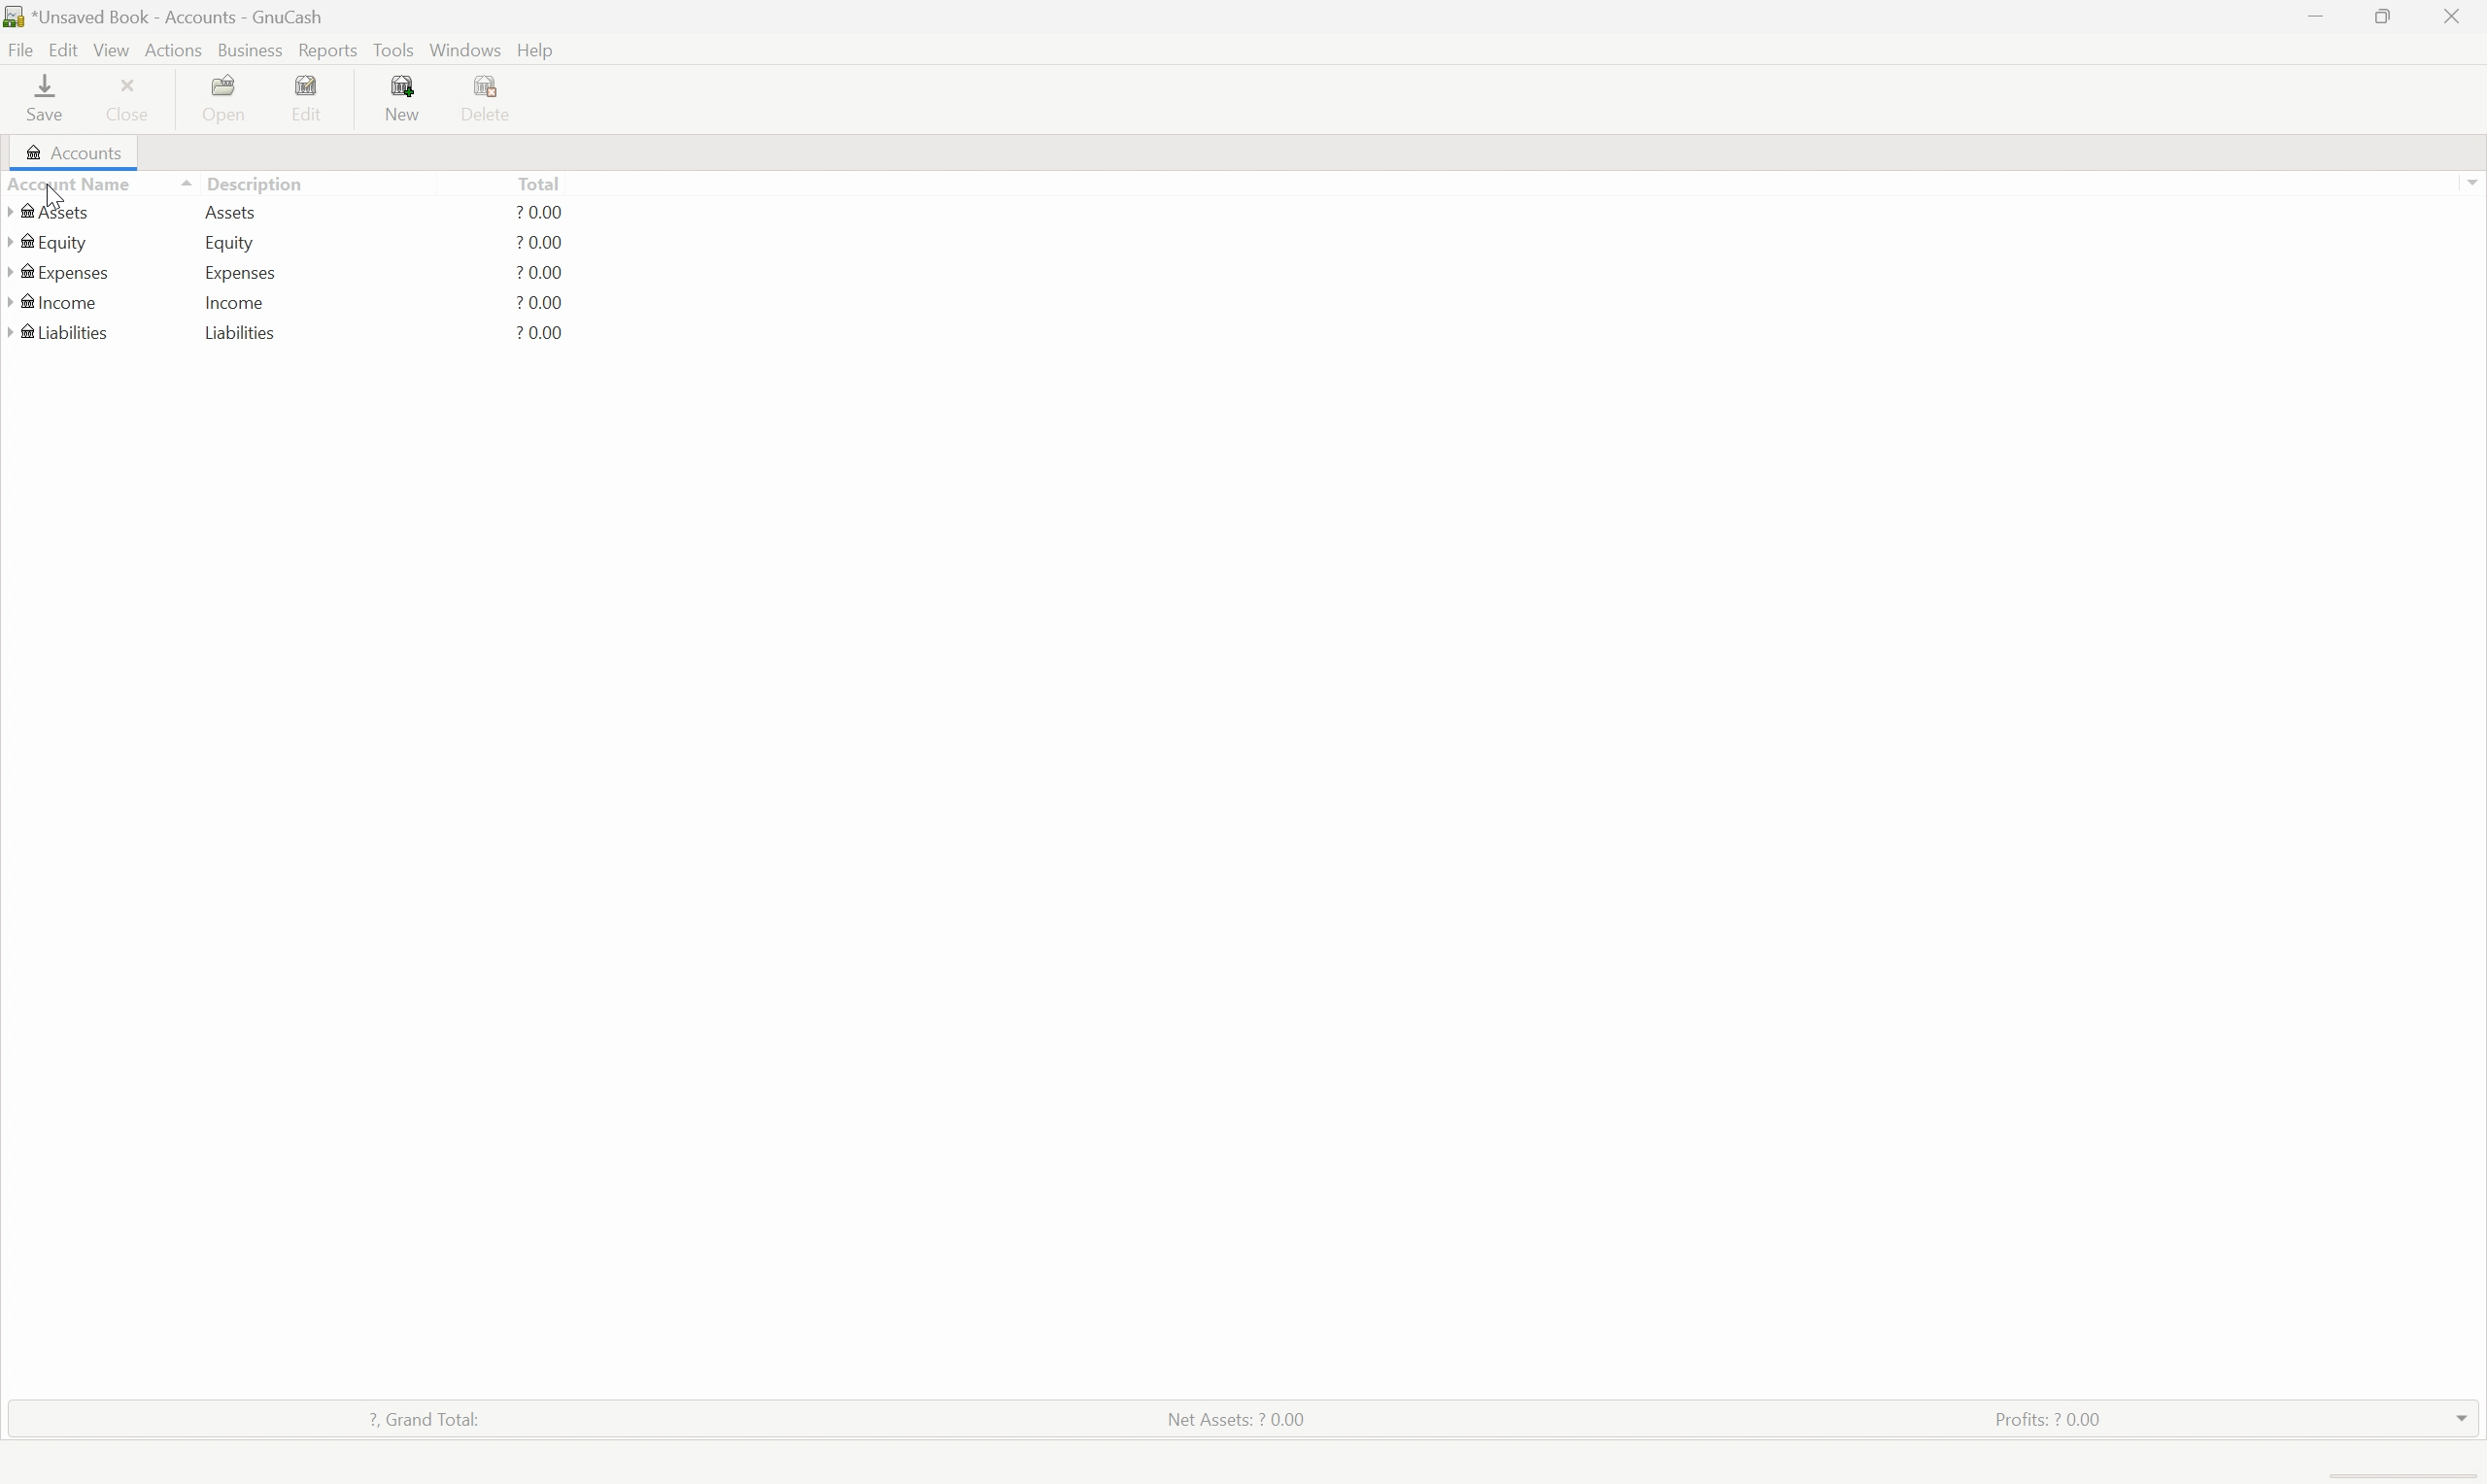 The image size is (2487, 1484). What do you see at coordinates (2471, 181) in the screenshot?
I see `Scroll up` at bounding box center [2471, 181].